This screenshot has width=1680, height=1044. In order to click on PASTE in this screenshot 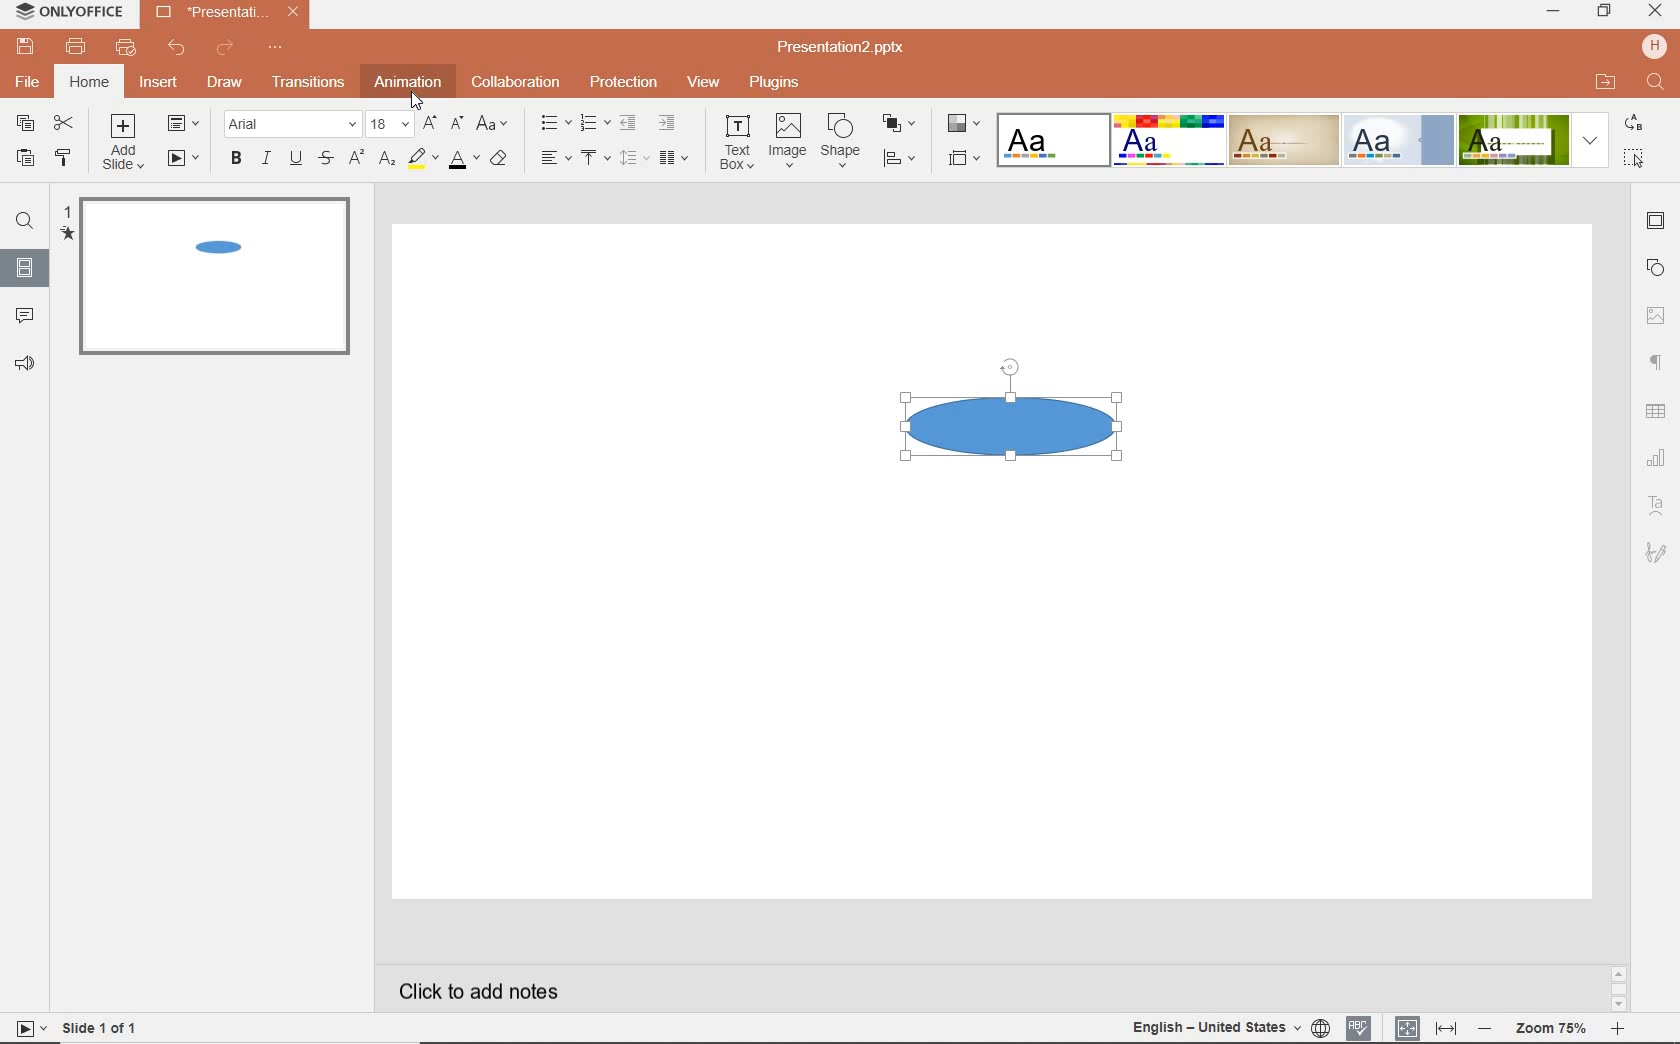, I will do `click(24, 159)`.